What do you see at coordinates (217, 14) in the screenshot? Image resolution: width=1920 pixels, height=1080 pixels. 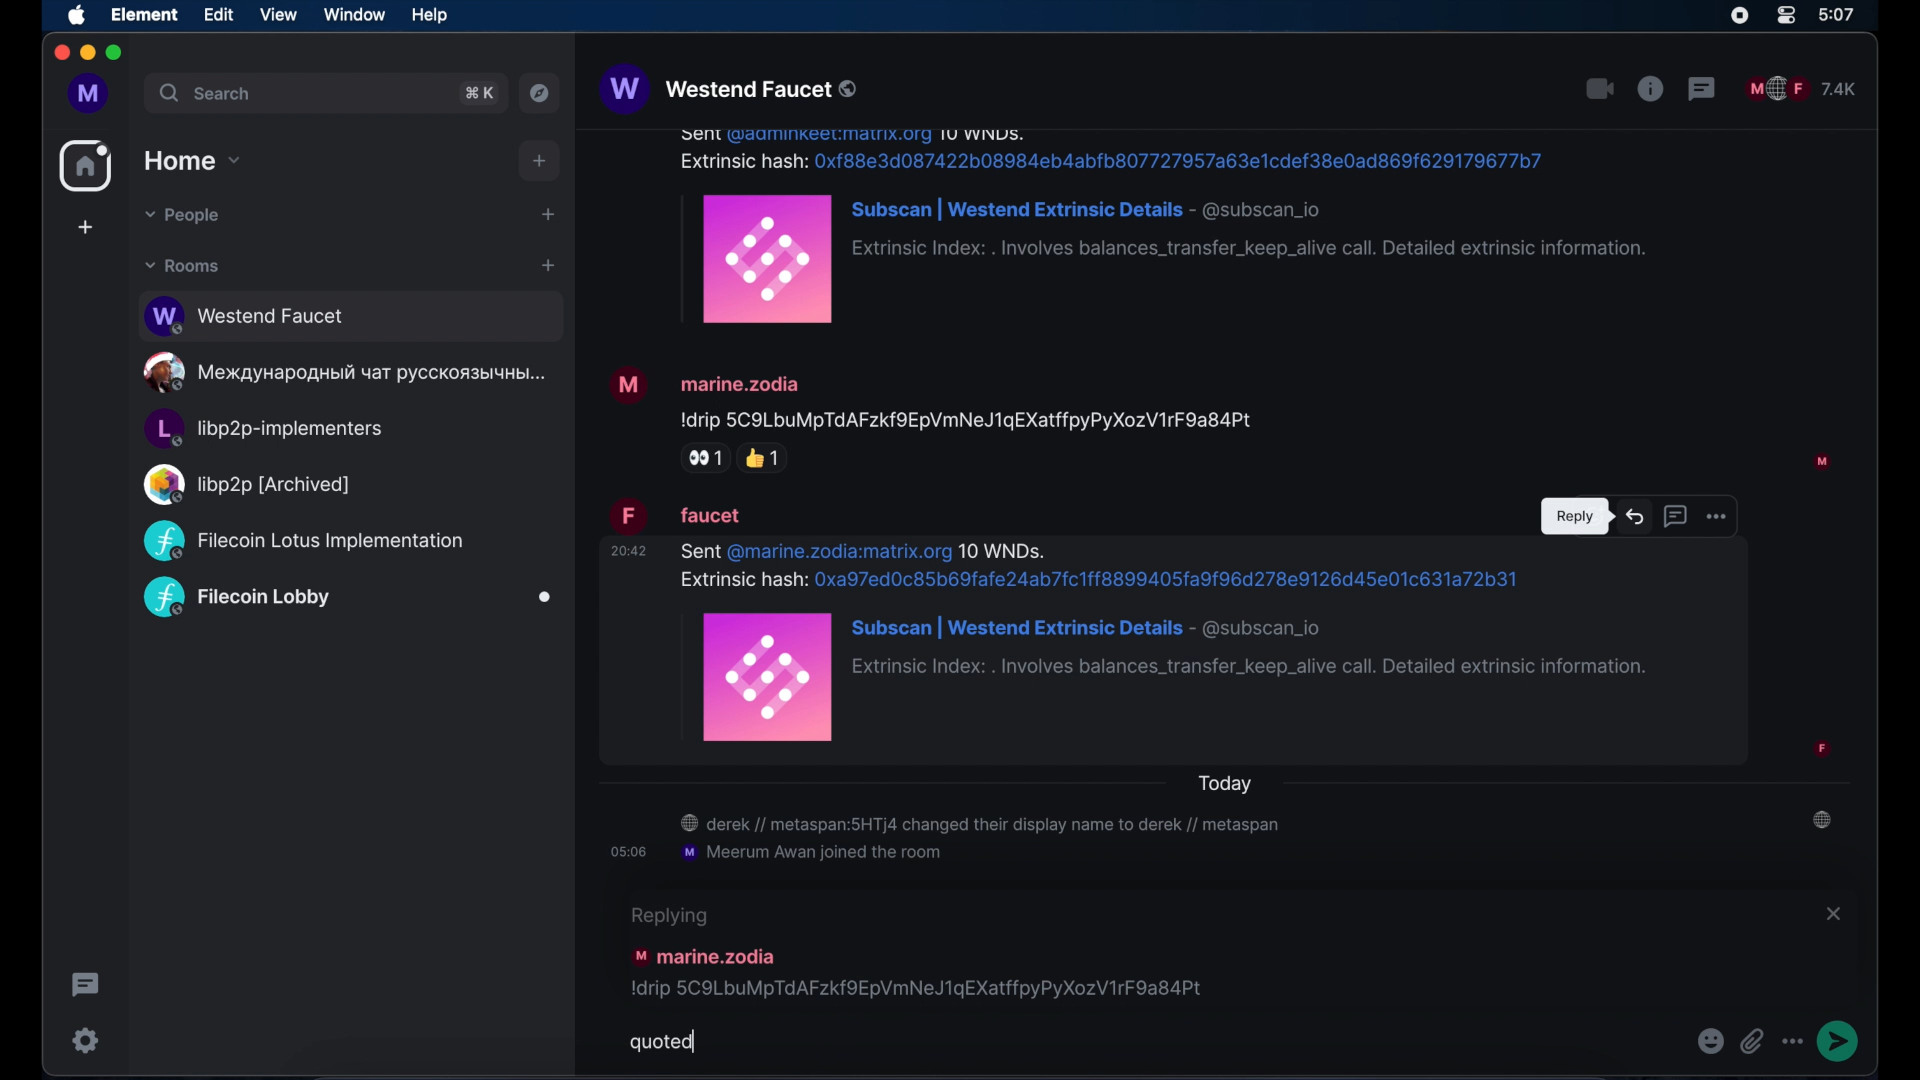 I see `edit` at bounding box center [217, 14].